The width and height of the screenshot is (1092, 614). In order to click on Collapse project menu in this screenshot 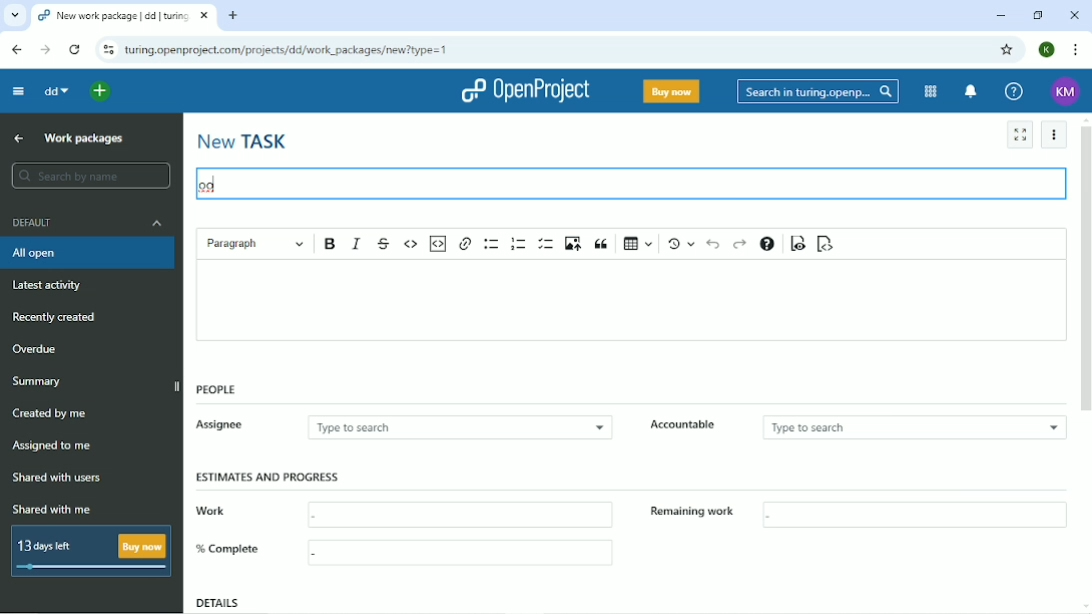, I will do `click(18, 91)`.